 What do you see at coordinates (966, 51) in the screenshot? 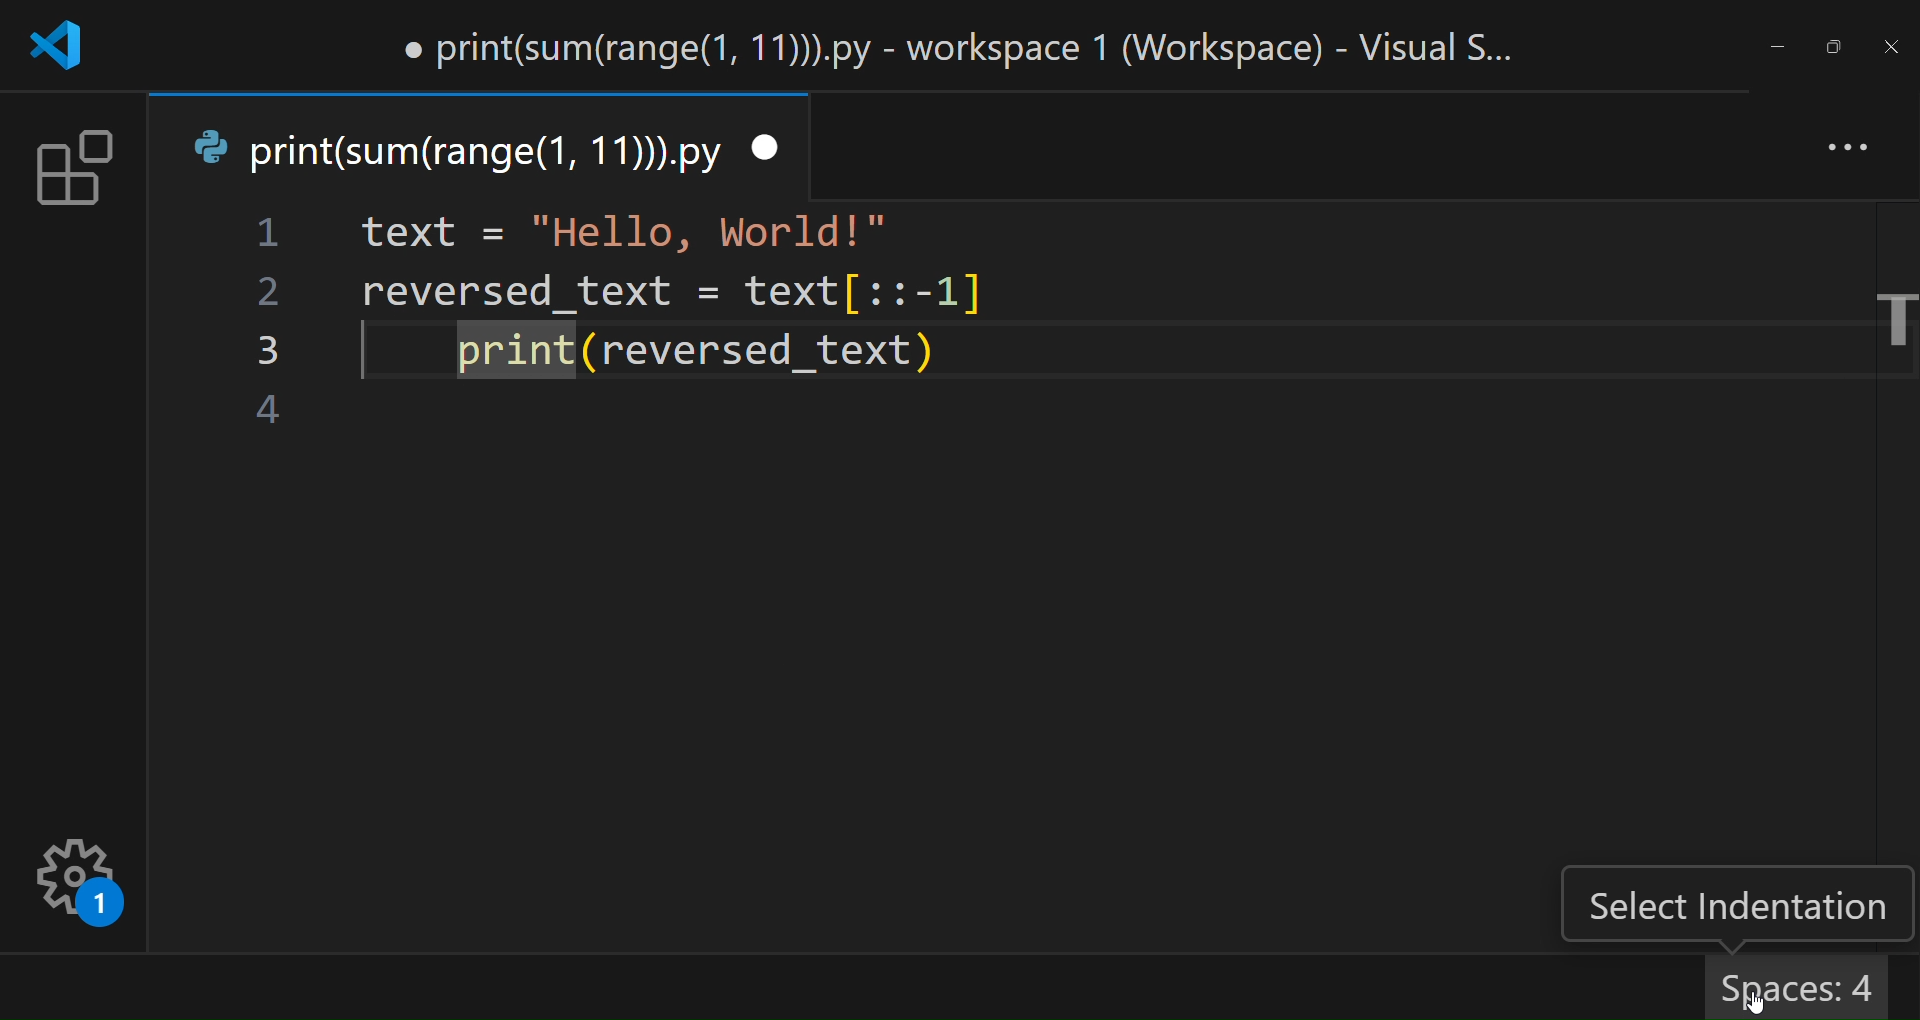
I see `title` at bounding box center [966, 51].